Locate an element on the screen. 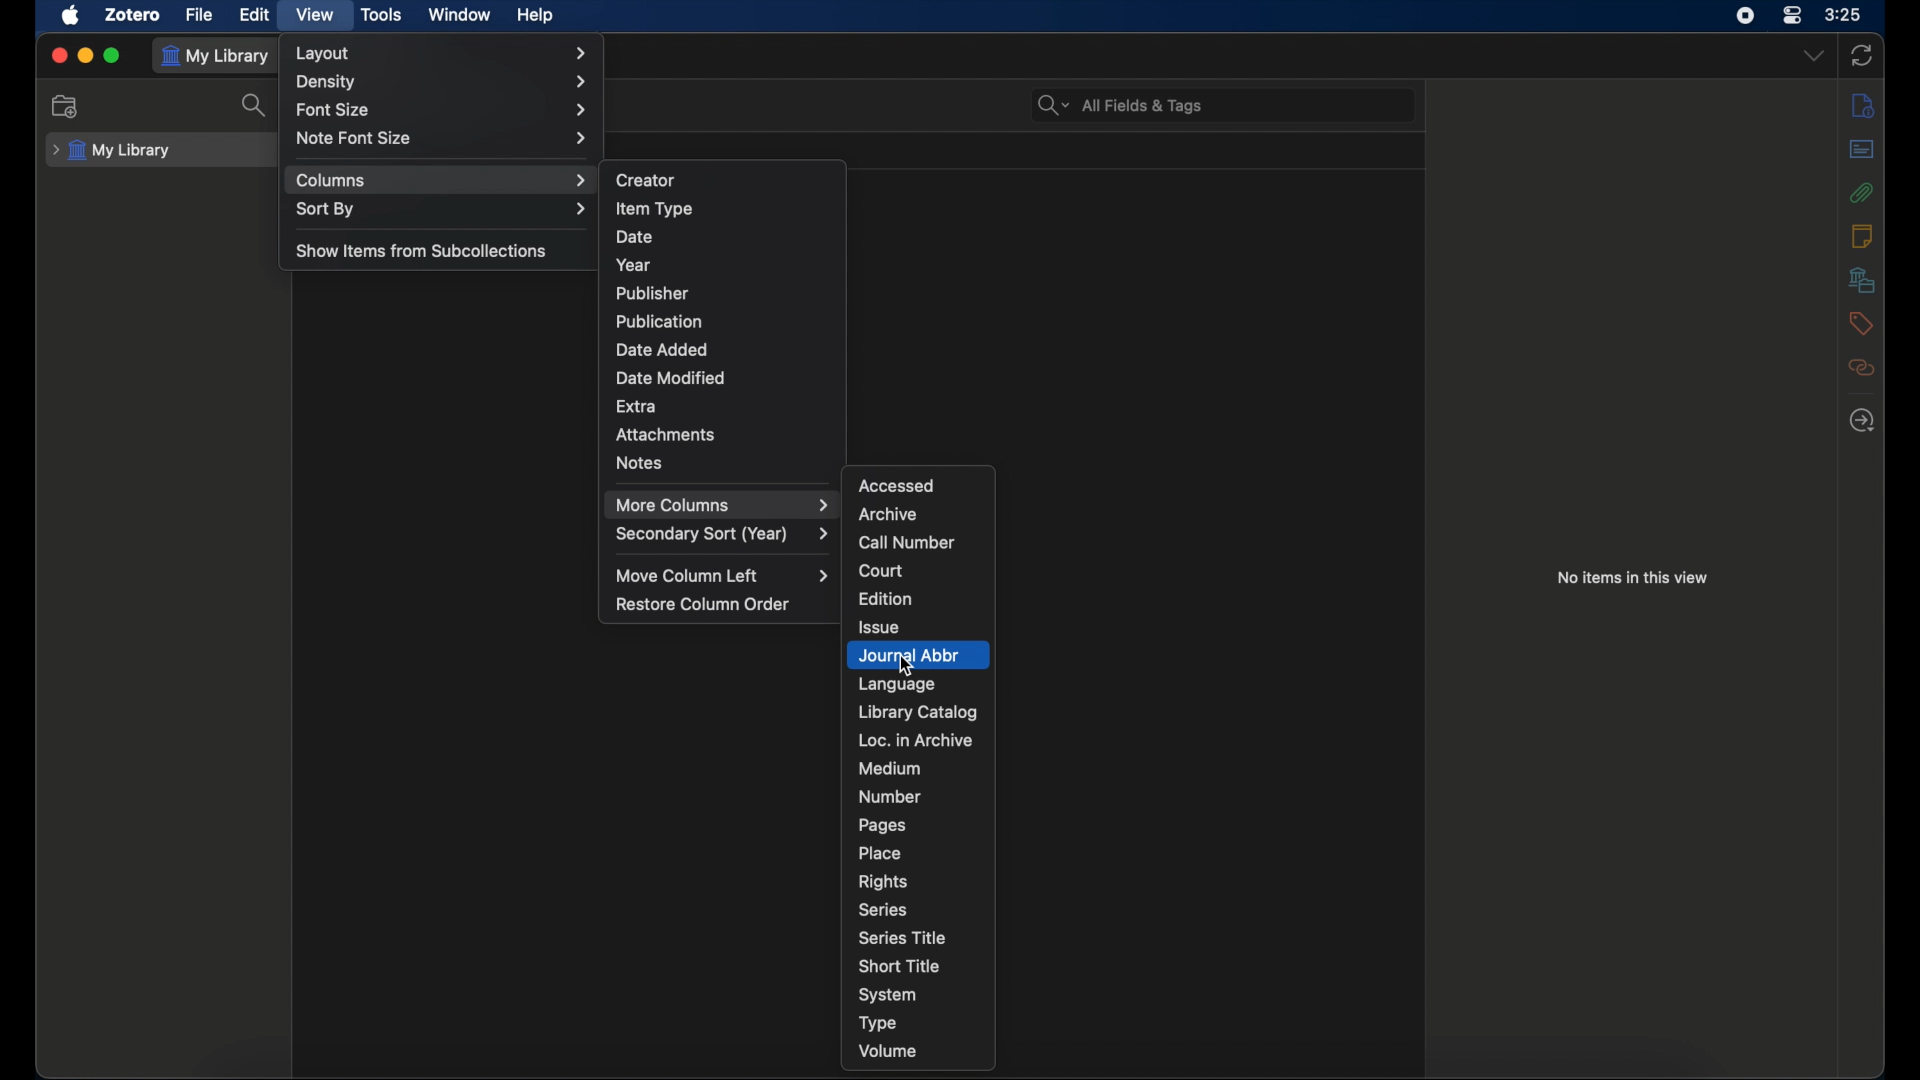 The width and height of the screenshot is (1920, 1080). move column left is located at coordinates (722, 575).